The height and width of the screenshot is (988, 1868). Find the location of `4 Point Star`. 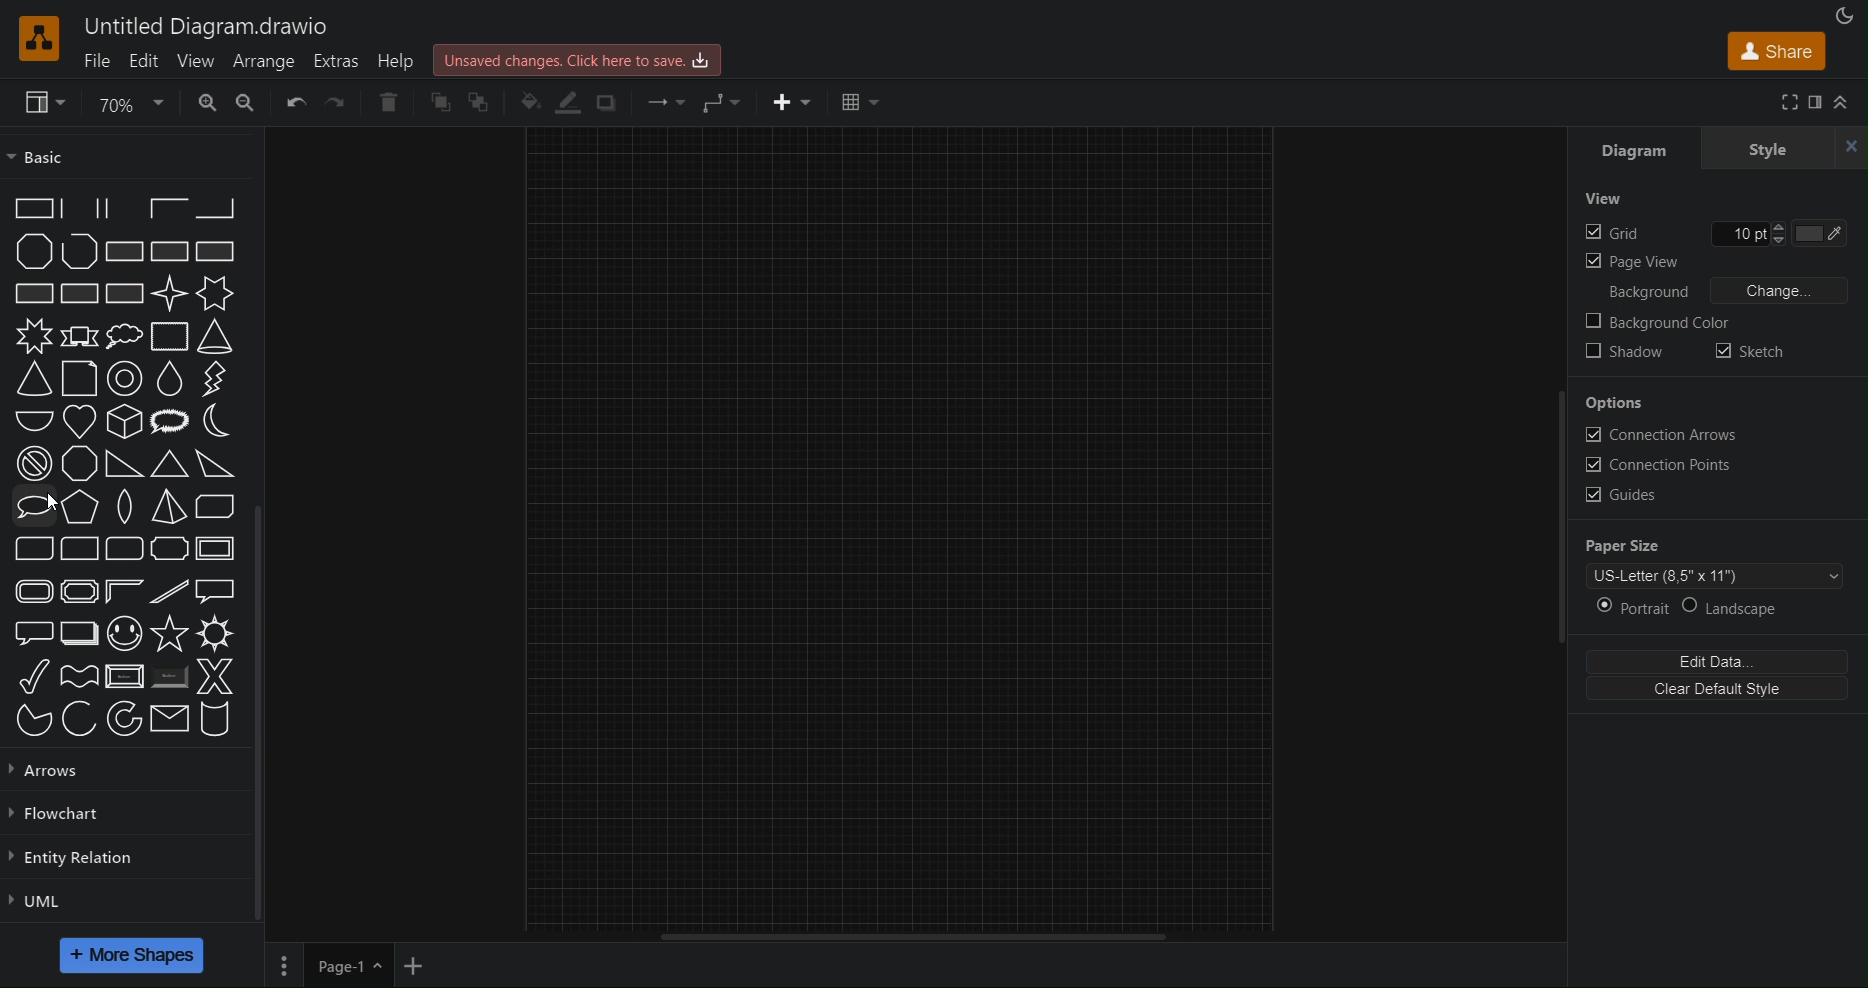

4 Point Star is located at coordinates (170, 293).